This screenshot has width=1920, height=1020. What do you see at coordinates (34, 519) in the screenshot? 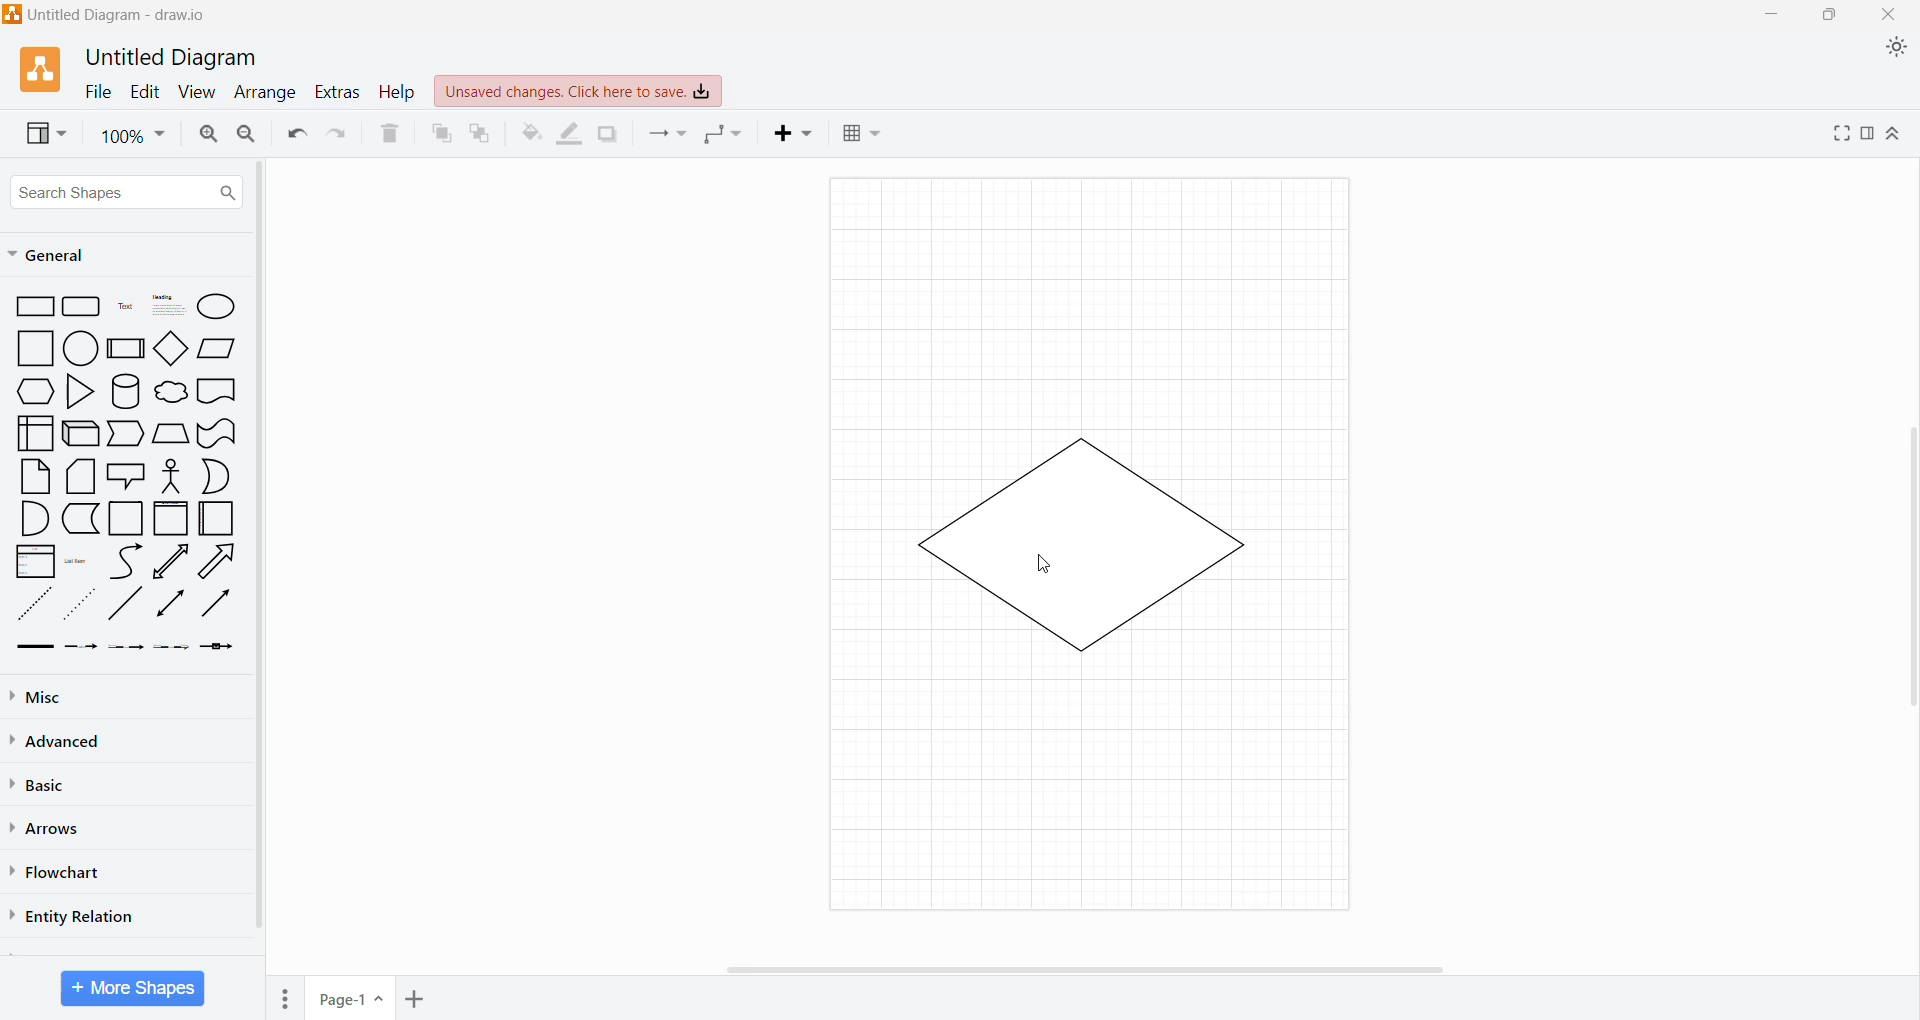
I see `And` at bounding box center [34, 519].